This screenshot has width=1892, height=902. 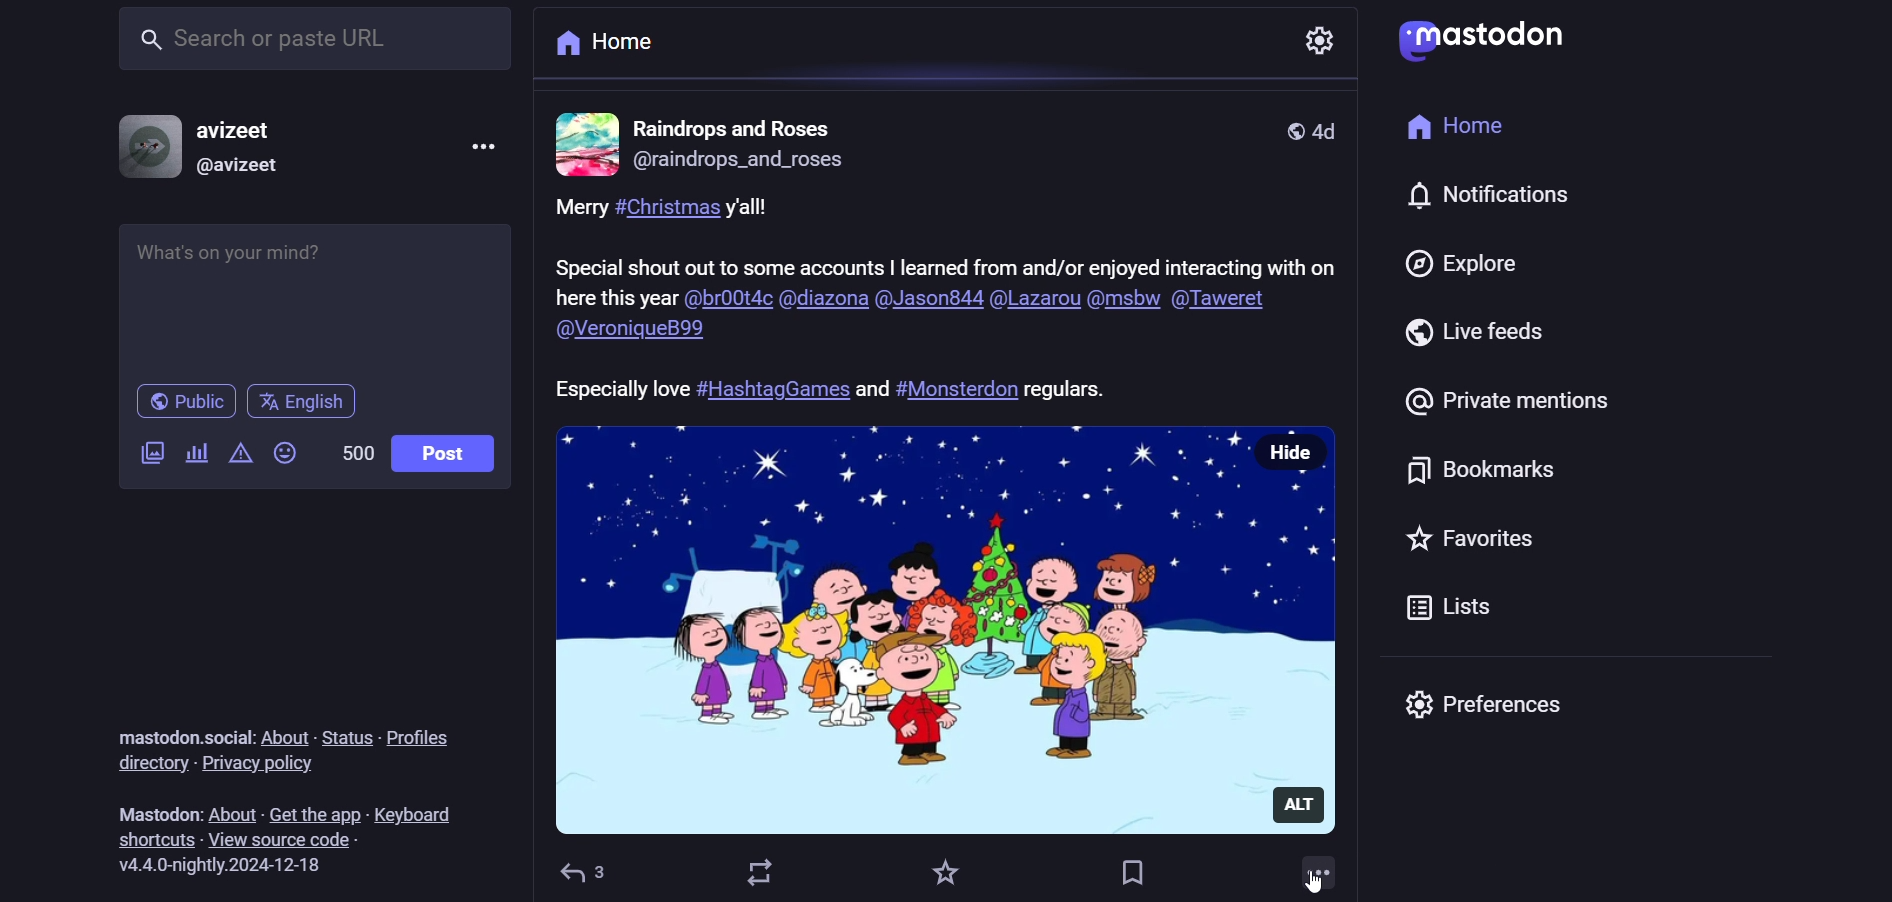 What do you see at coordinates (1491, 705) in the screenshot?
I see `preferences` at bounding box center [1491, 705].